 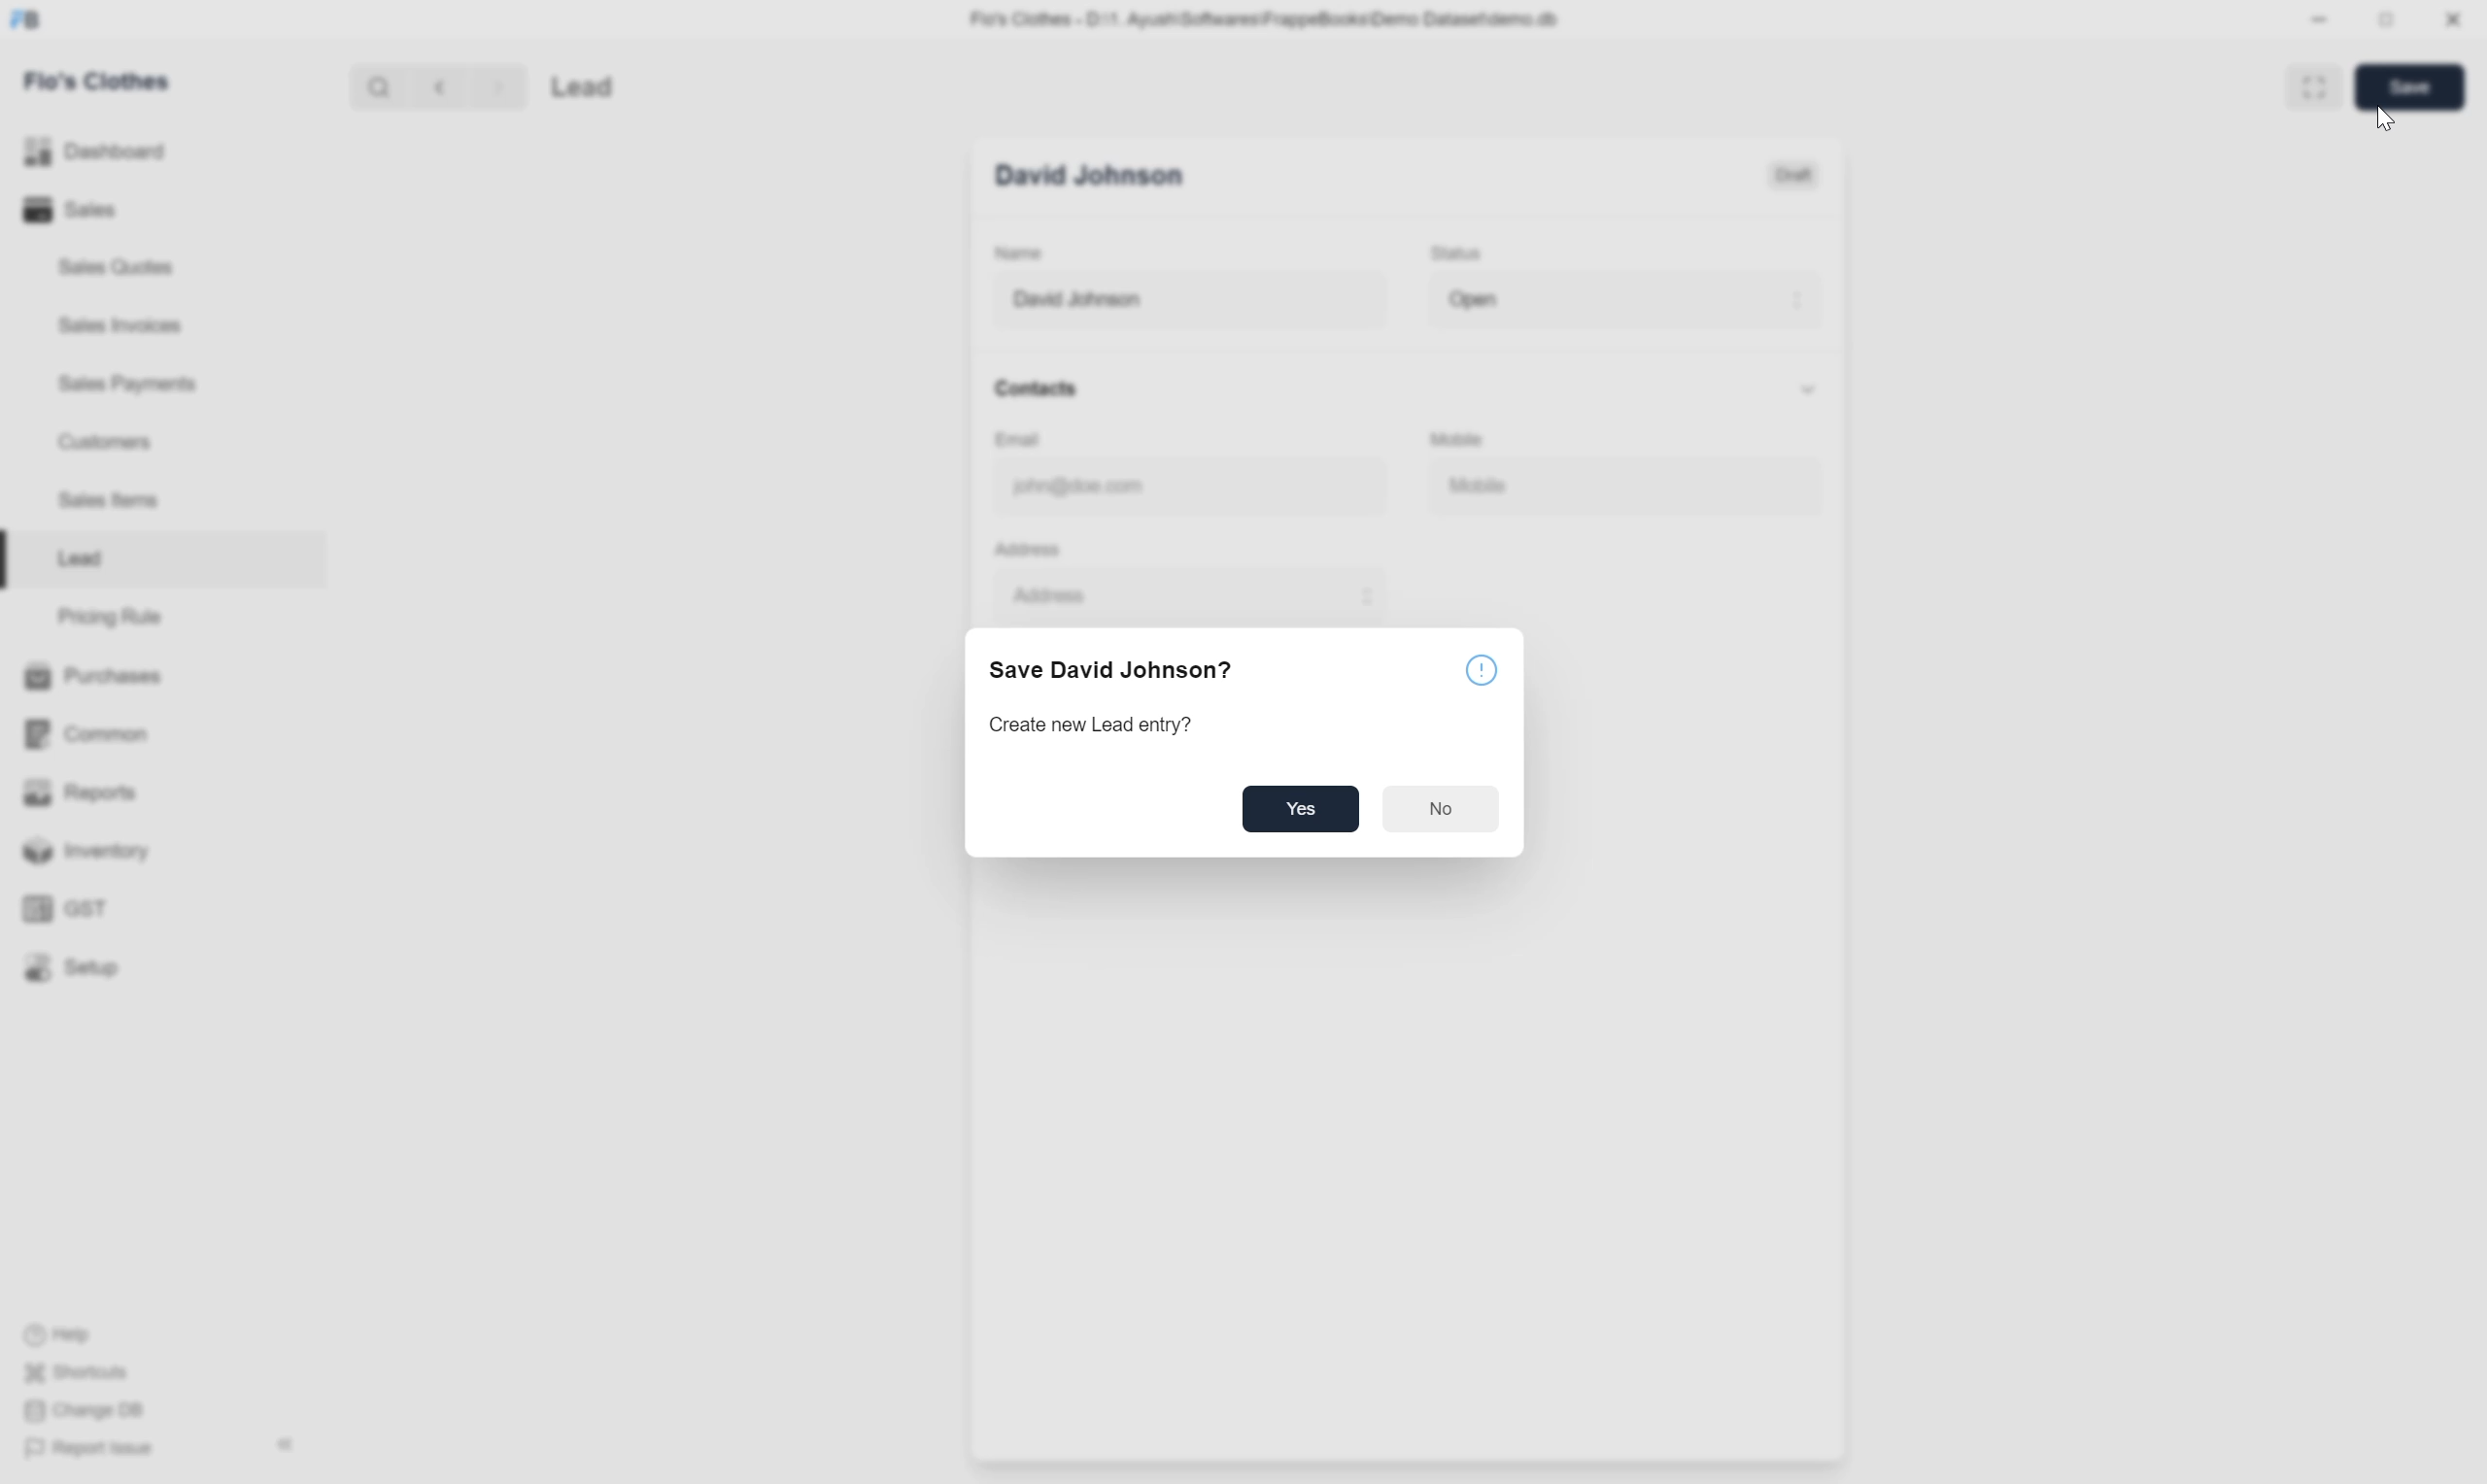 I want to click on Purchases, so click(x=93, y=674).